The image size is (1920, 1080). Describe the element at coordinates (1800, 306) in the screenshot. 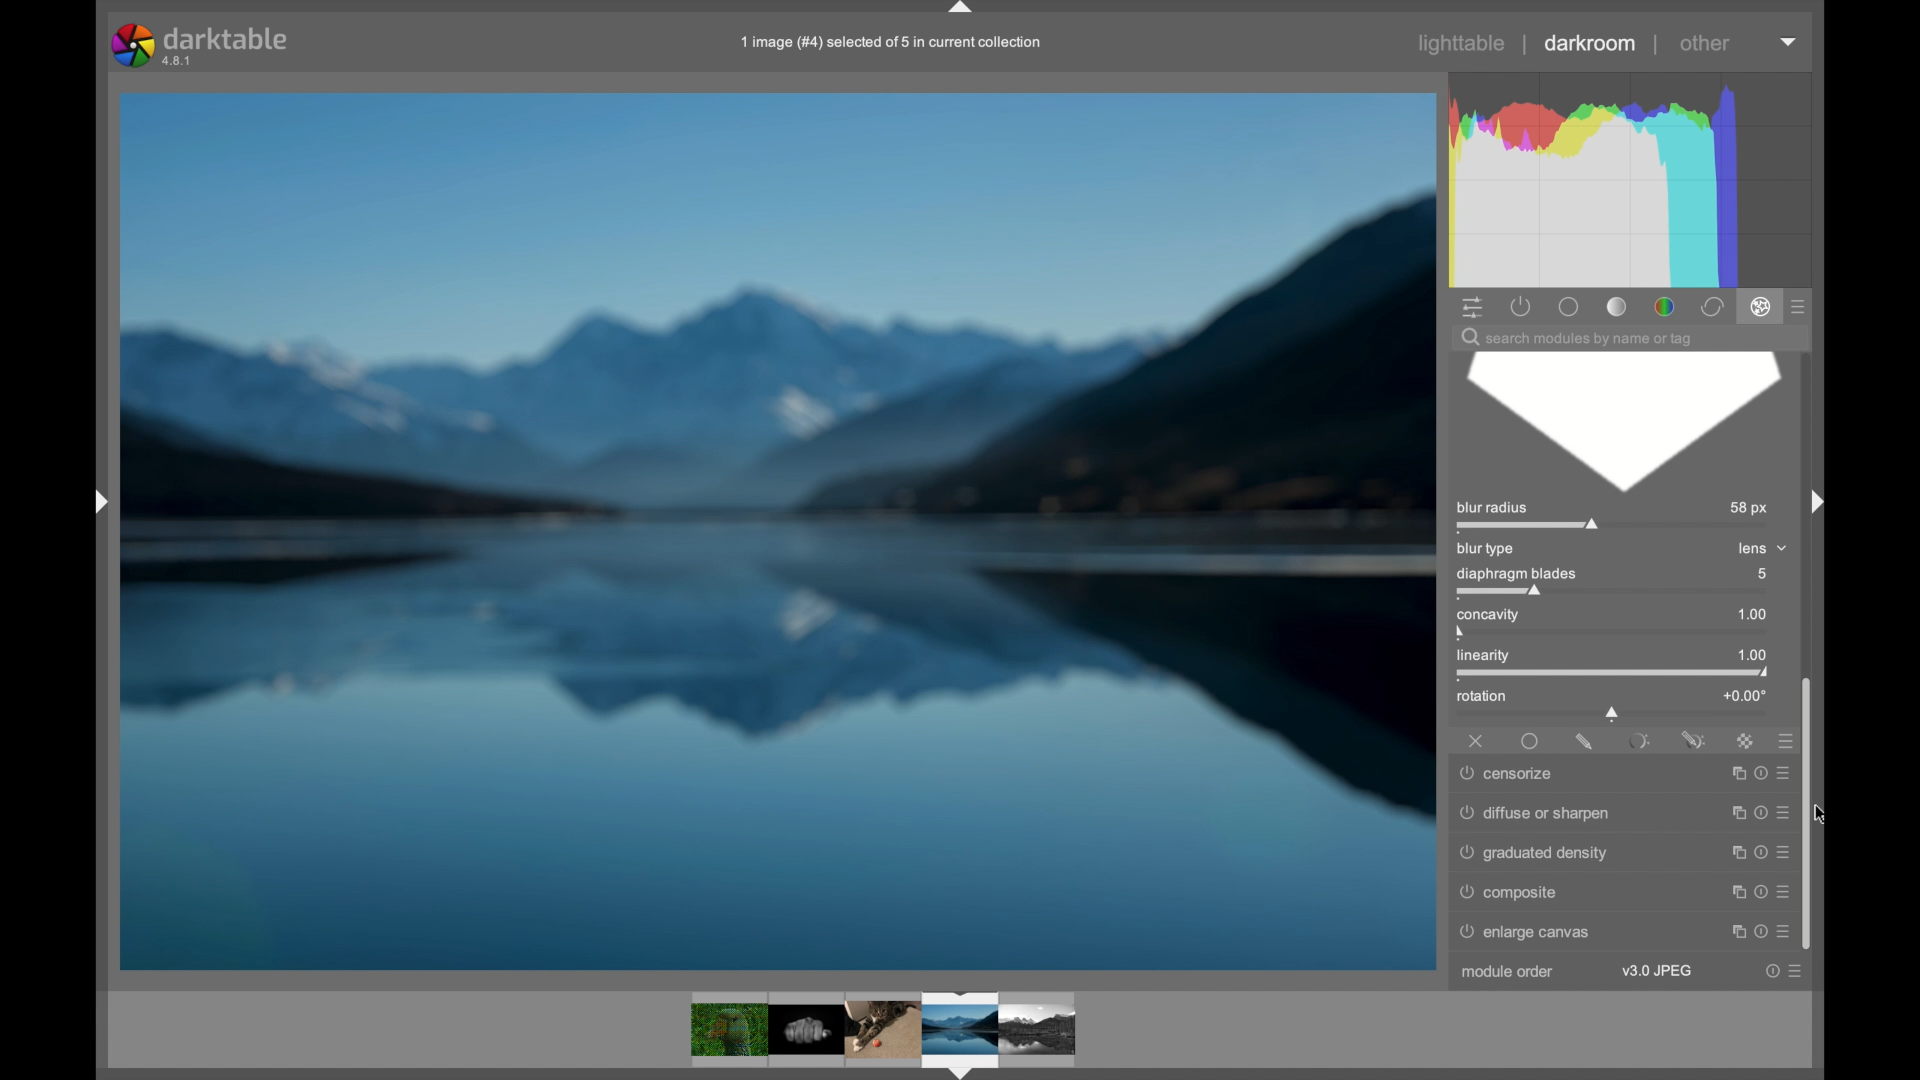

I see `presets` at that location.